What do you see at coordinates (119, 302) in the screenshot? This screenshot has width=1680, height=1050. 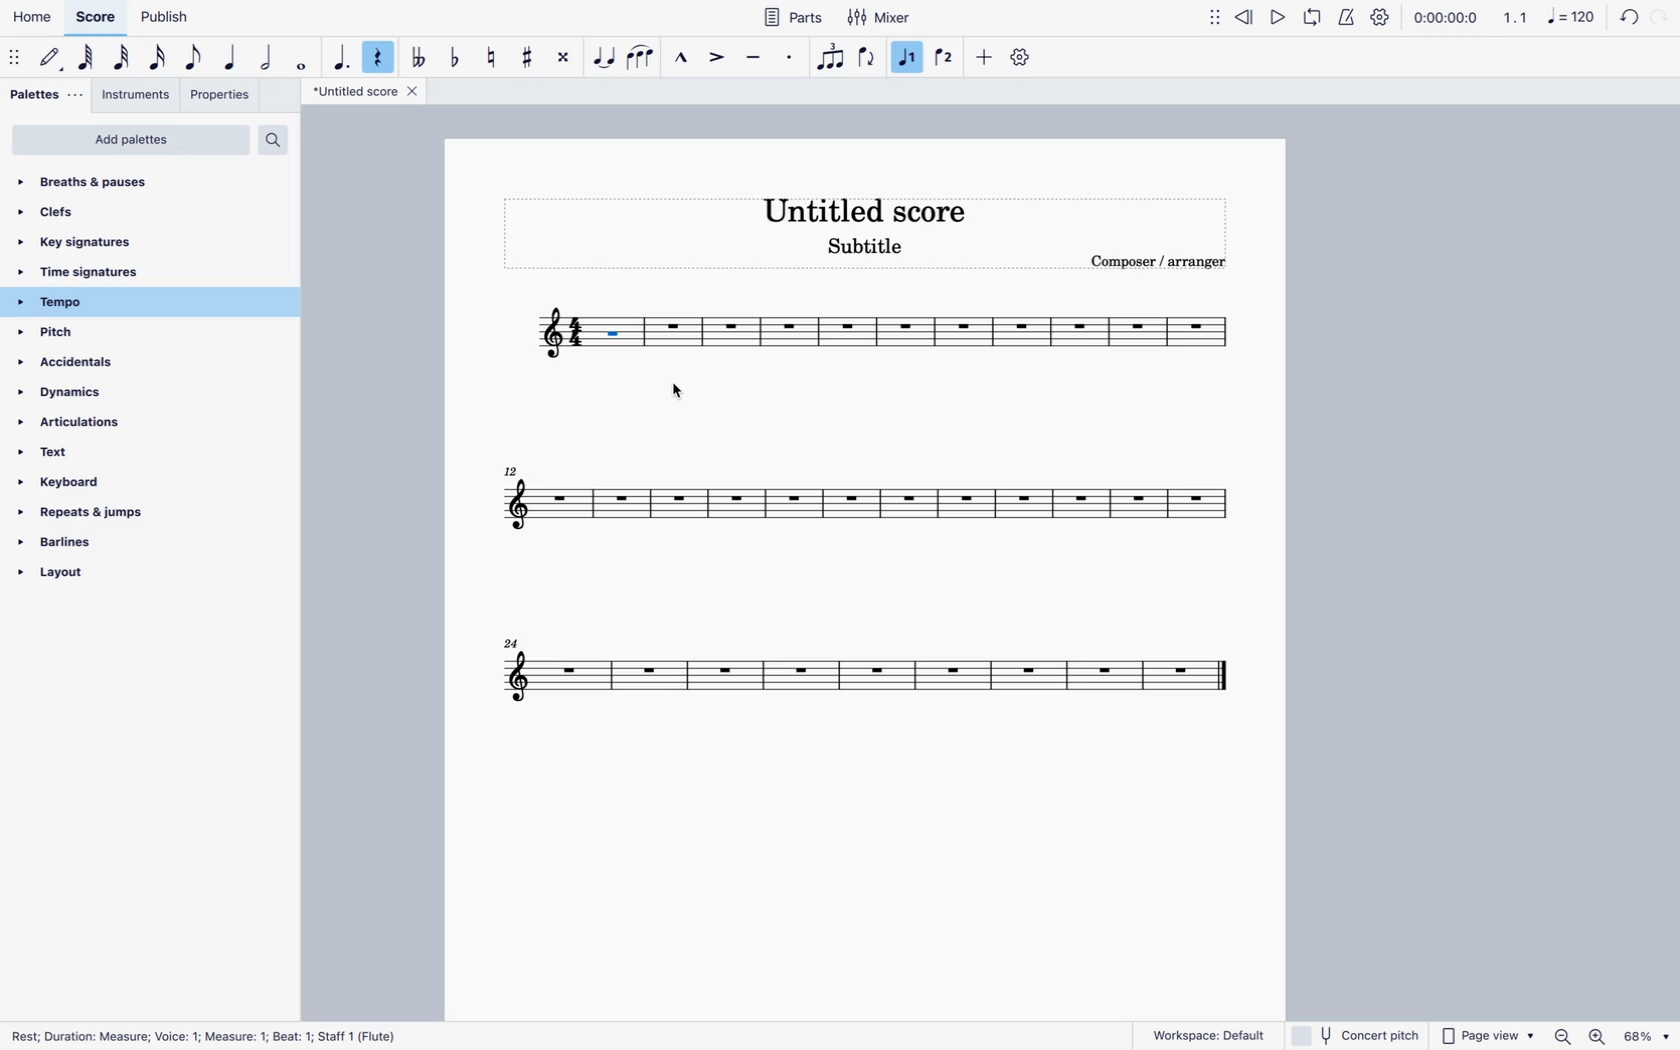 I see `tempo` at bounding box center [119, 302].